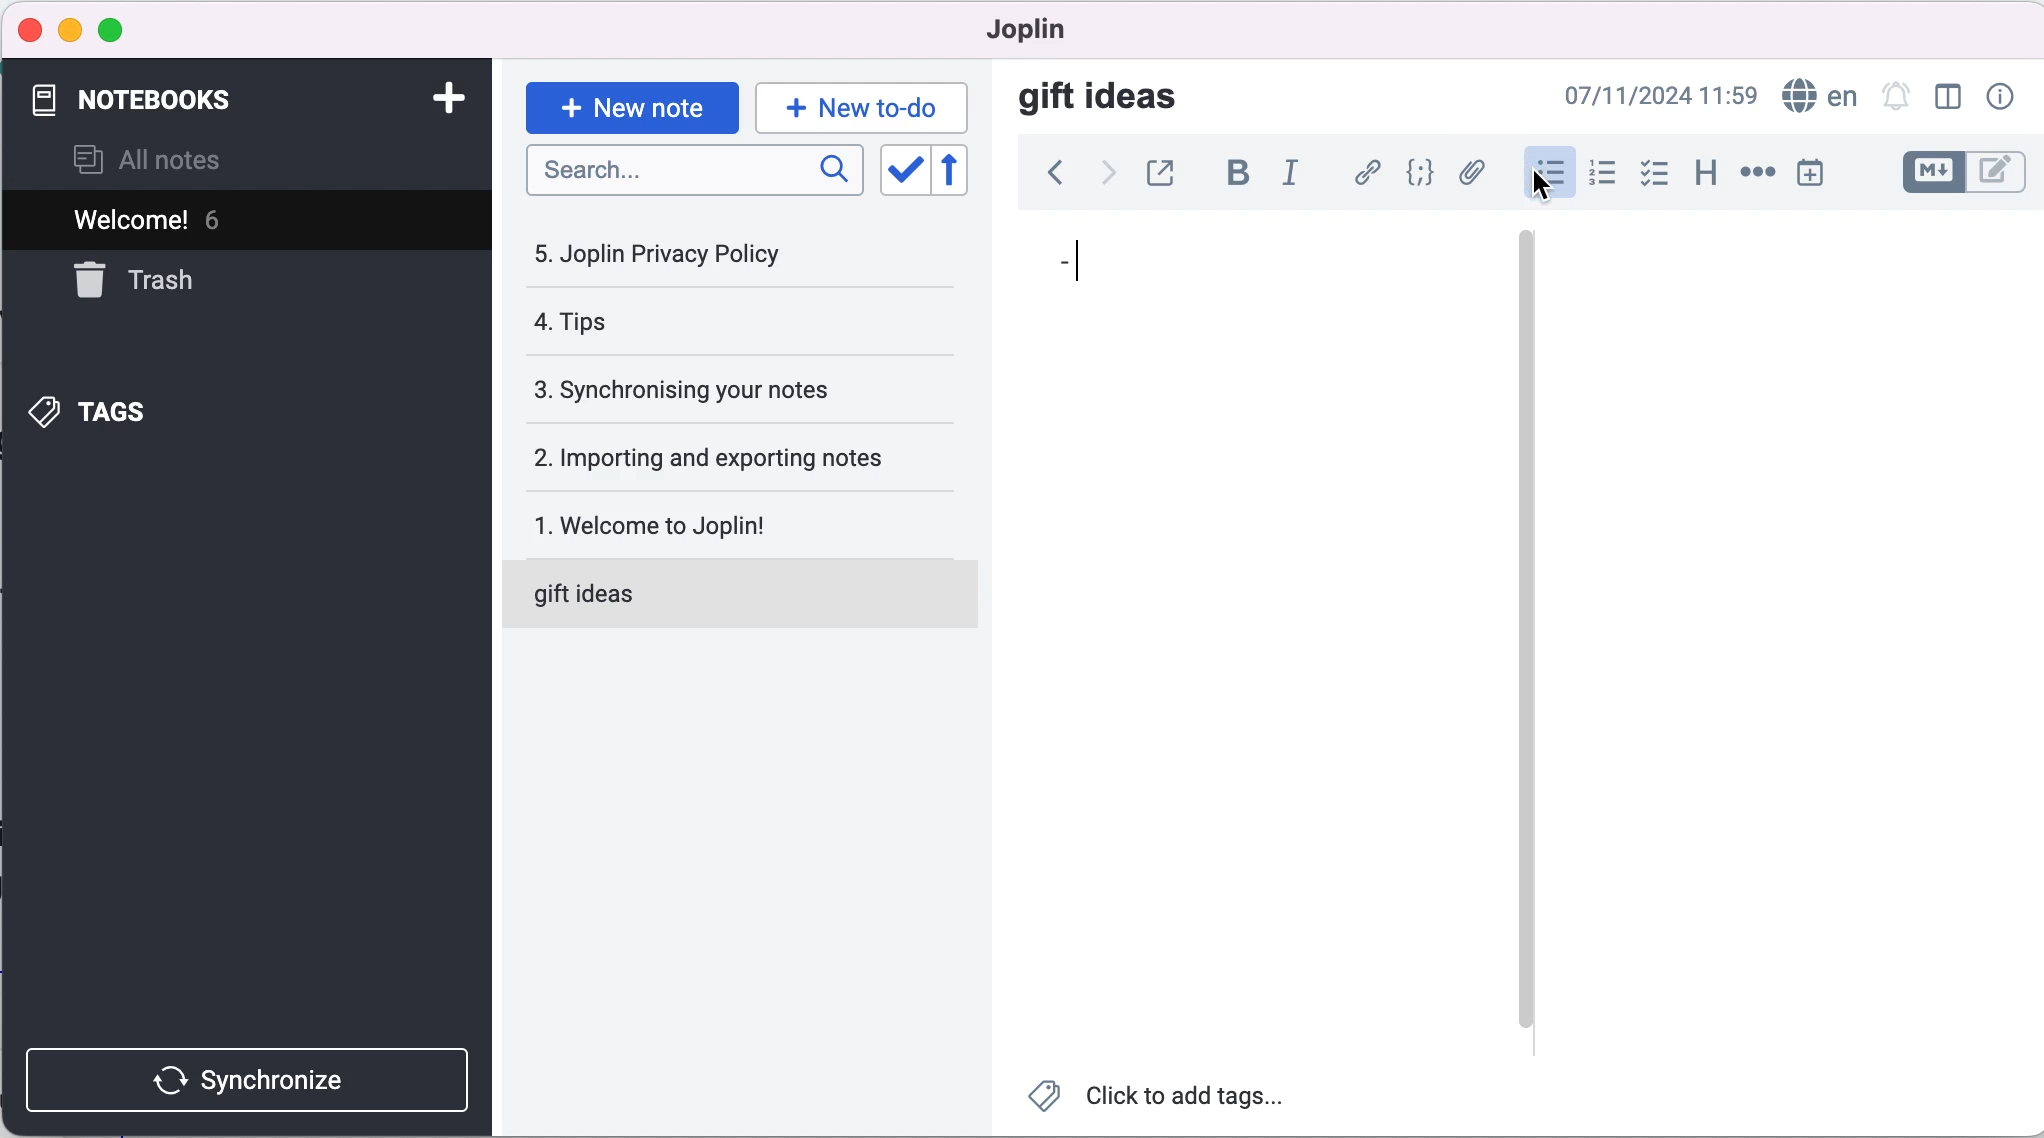 The width and height of the screenshot is (2044, 1138). I want to click on minimize, so click(70, 27).